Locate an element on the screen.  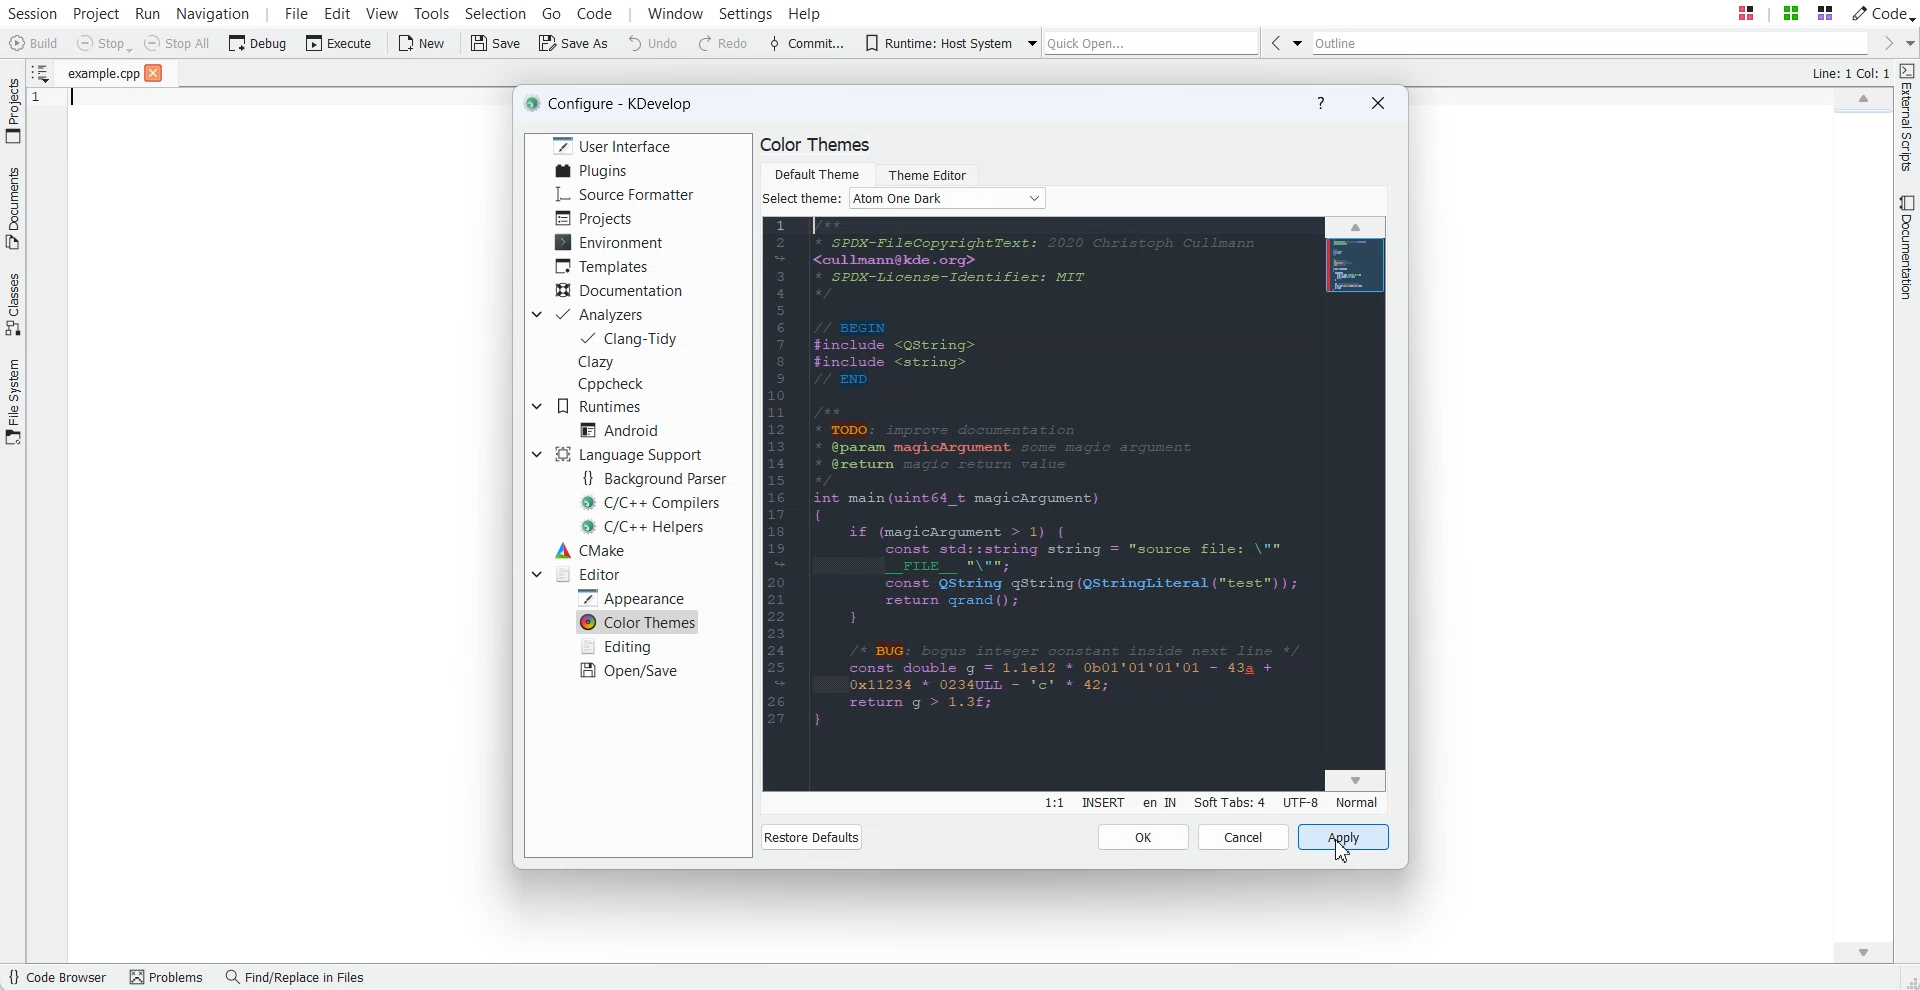
Default Theme is located at coordinates (816, 172).